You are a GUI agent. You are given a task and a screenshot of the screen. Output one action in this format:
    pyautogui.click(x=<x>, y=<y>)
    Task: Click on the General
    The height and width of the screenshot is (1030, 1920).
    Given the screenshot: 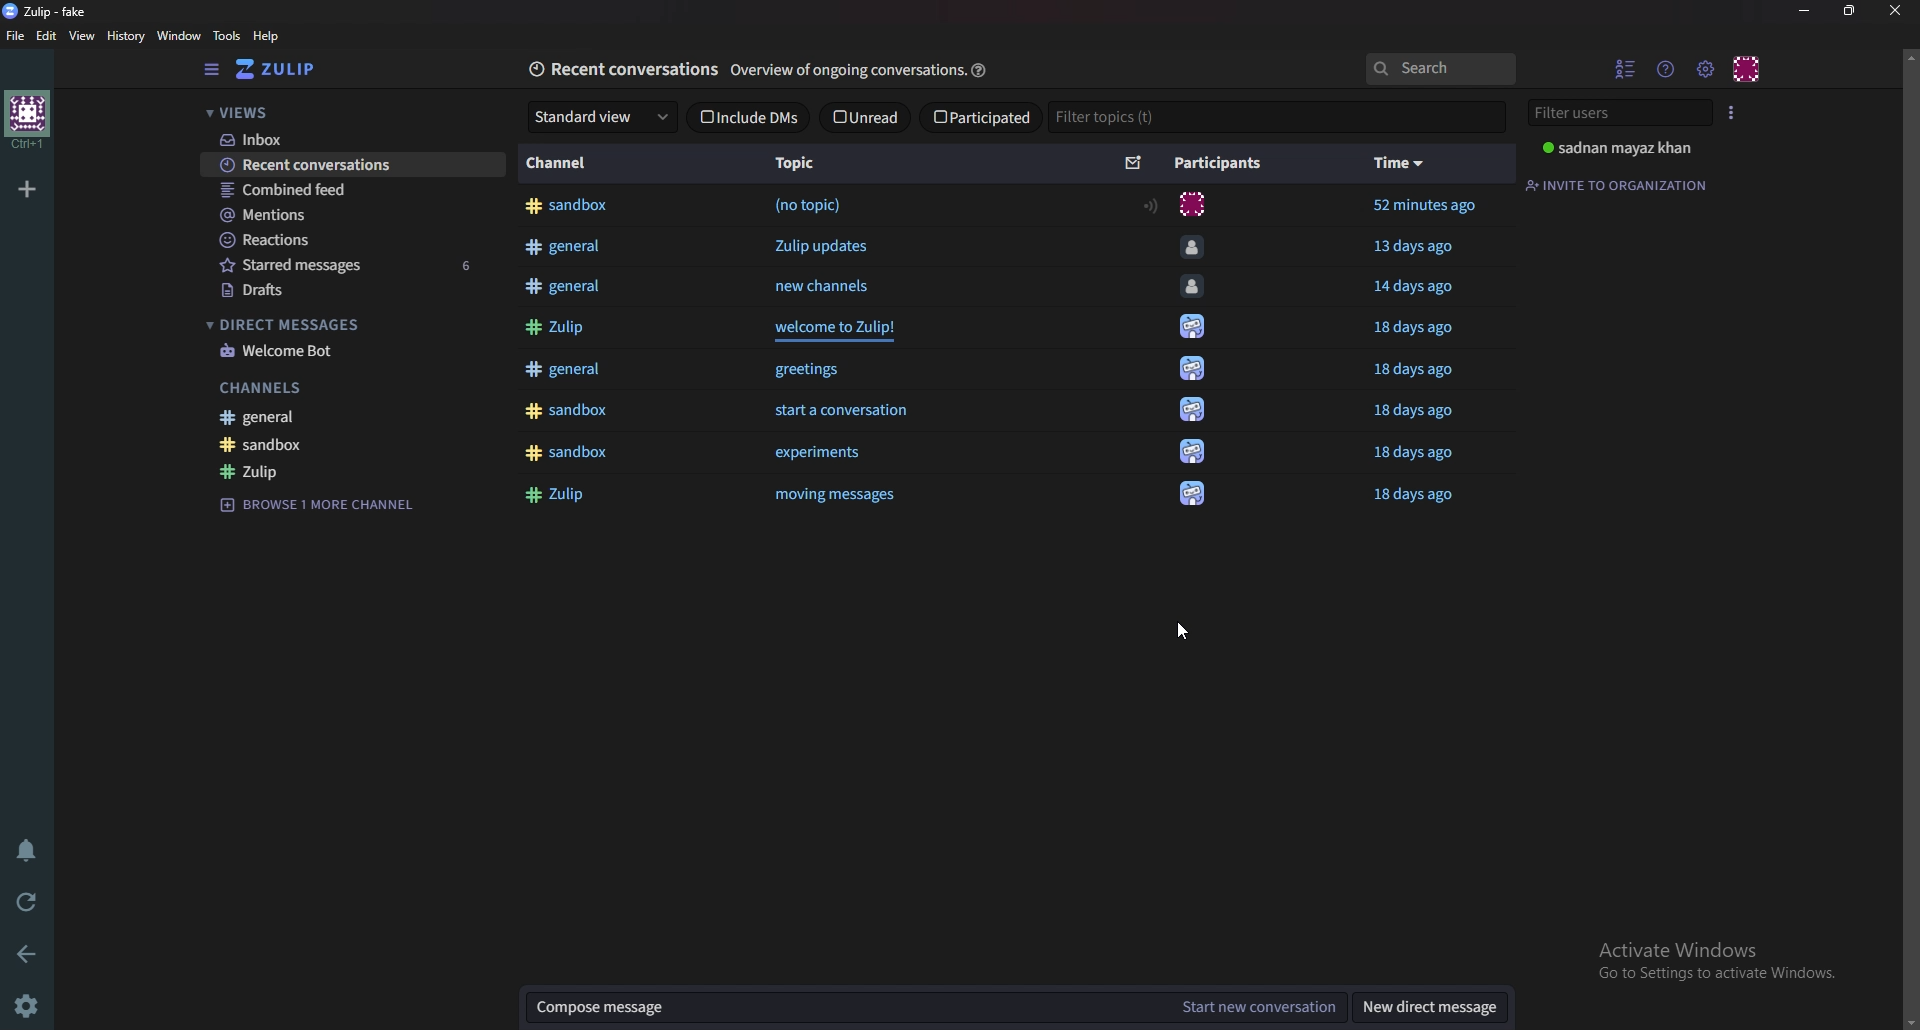 What is the action you would take?
    pyautogui.click(x=322, y=416)
    